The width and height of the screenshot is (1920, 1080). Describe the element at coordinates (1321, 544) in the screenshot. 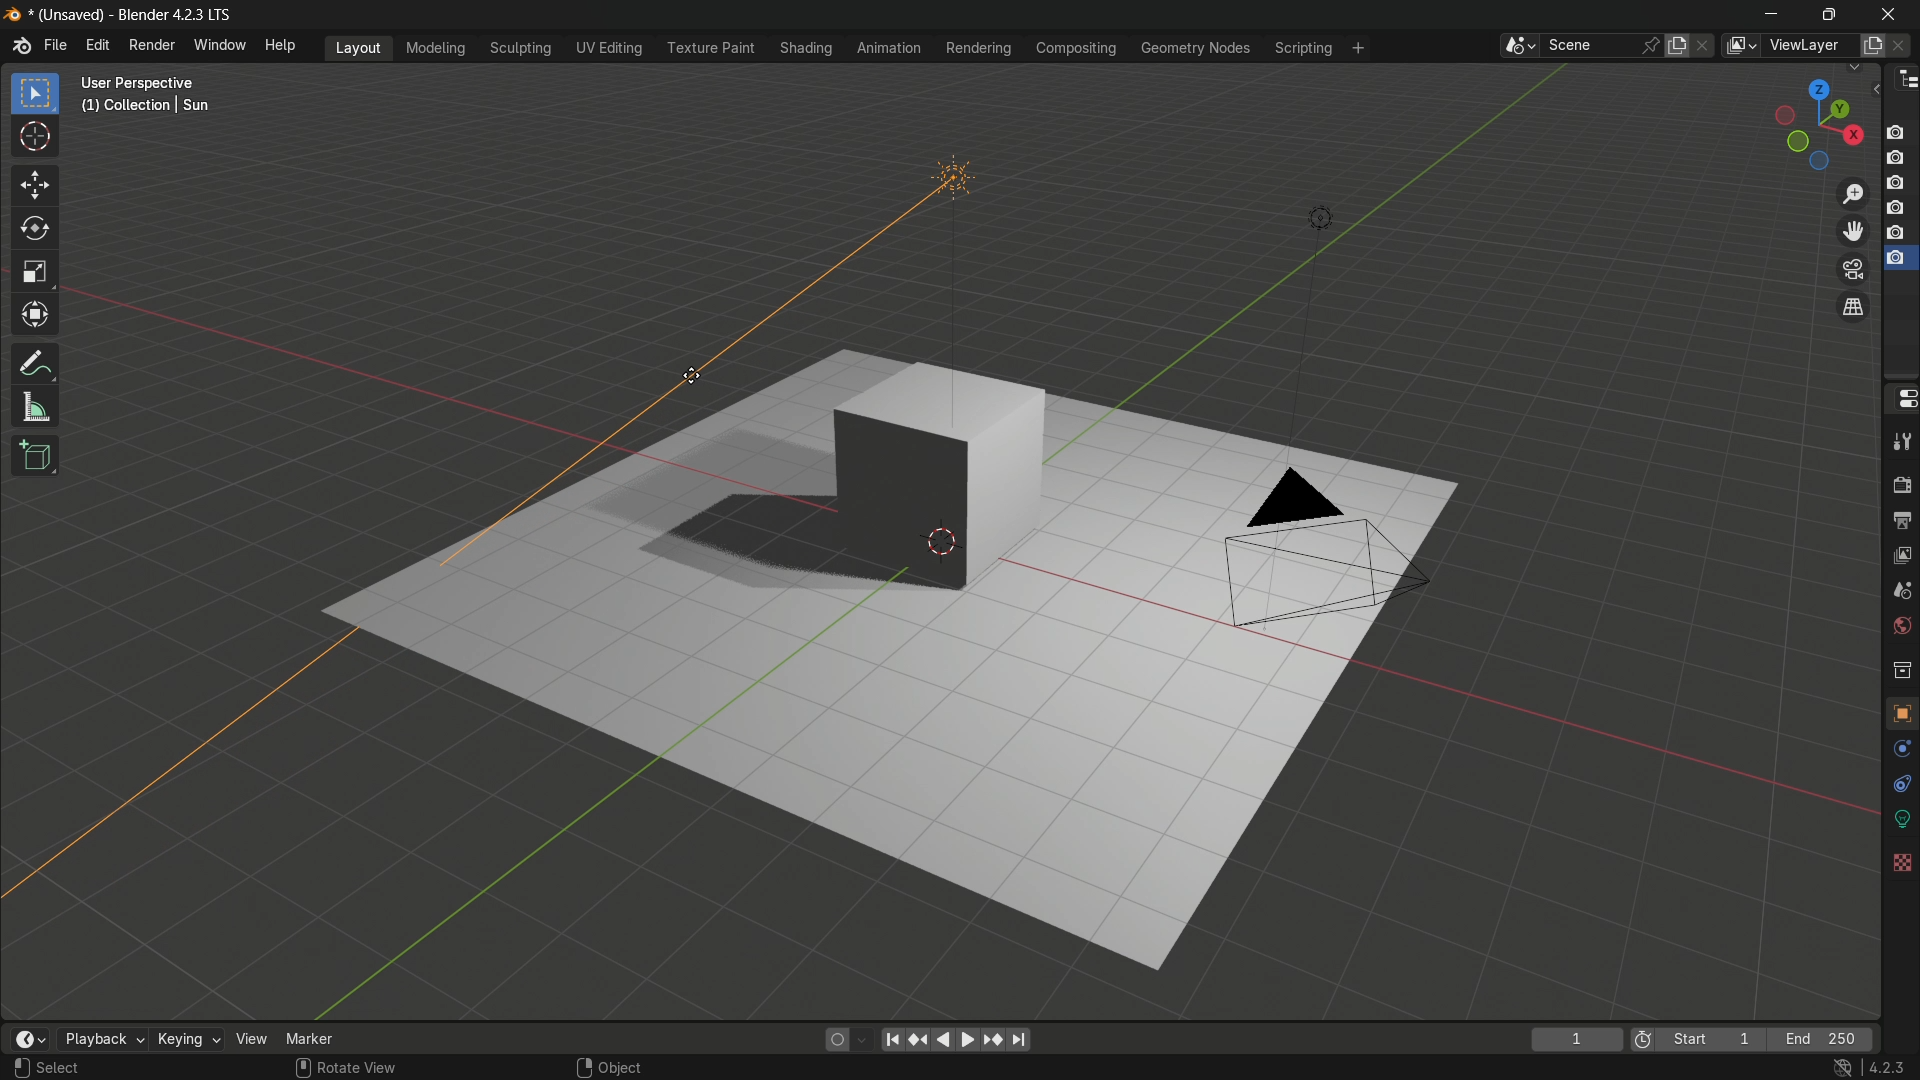

I see `camera` at that location.